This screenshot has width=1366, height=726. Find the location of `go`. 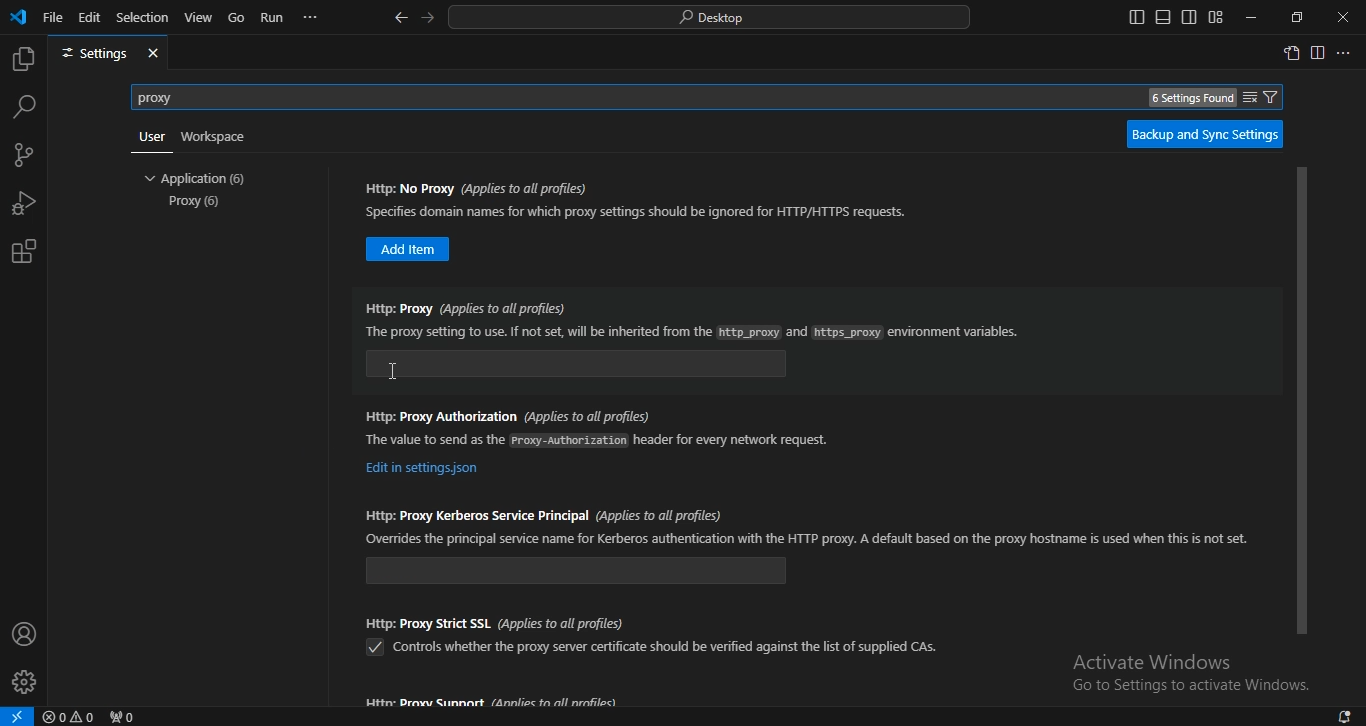

go is located at coordinates (237, 17).